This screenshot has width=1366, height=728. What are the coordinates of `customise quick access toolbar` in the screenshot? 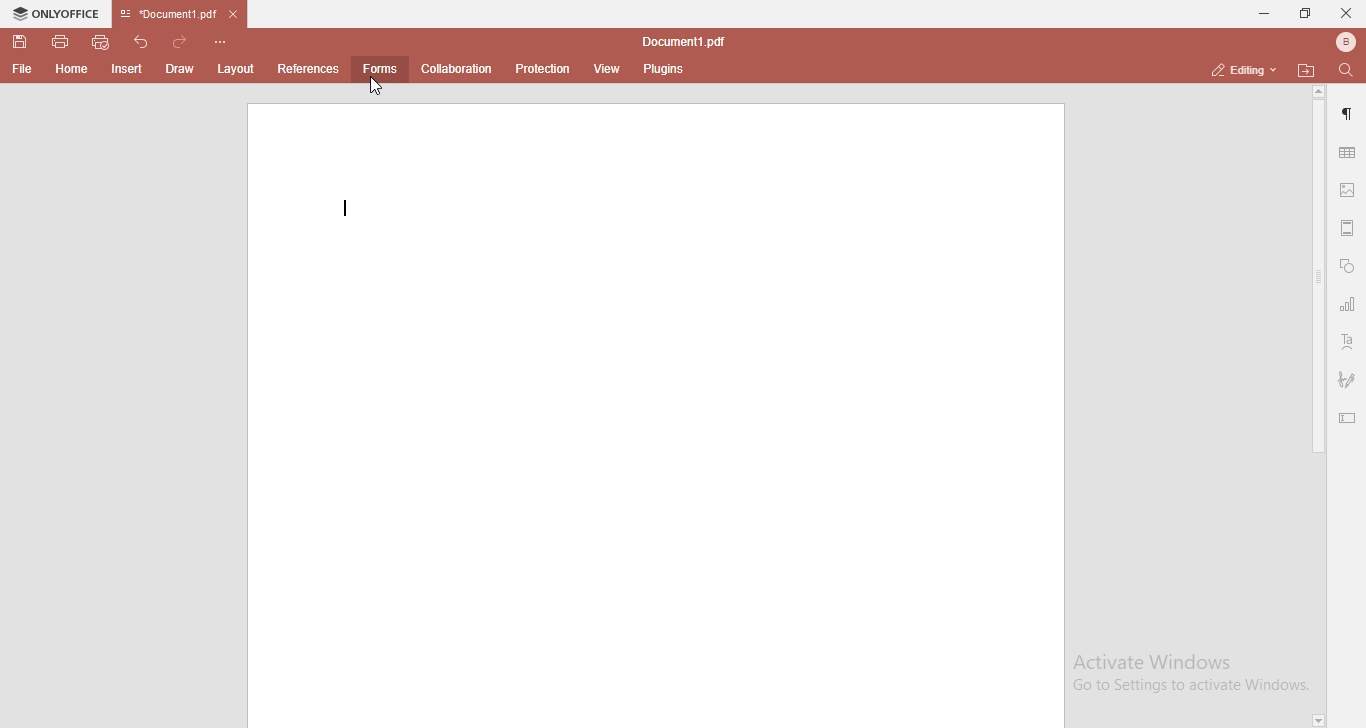 It's located at (224, 41).